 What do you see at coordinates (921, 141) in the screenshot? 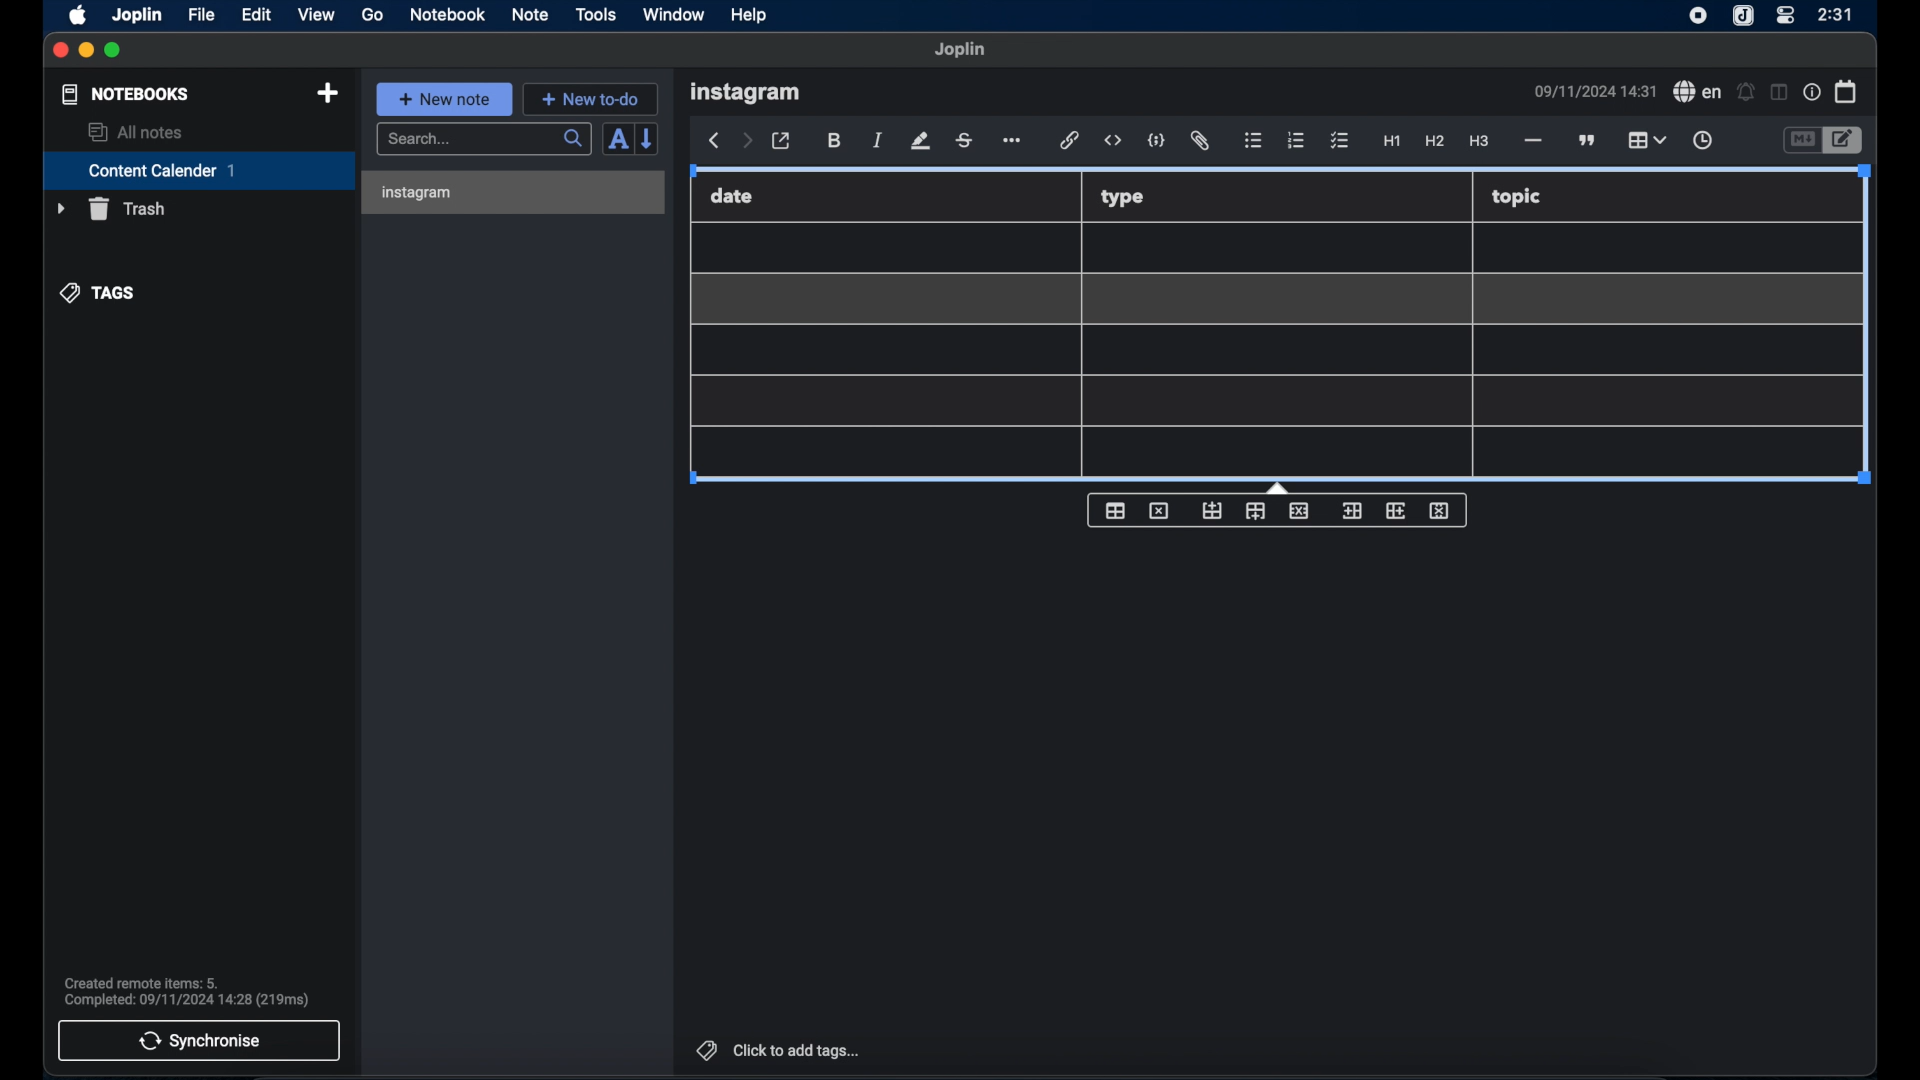
I see `highlight` at bounding box center [921, 141].